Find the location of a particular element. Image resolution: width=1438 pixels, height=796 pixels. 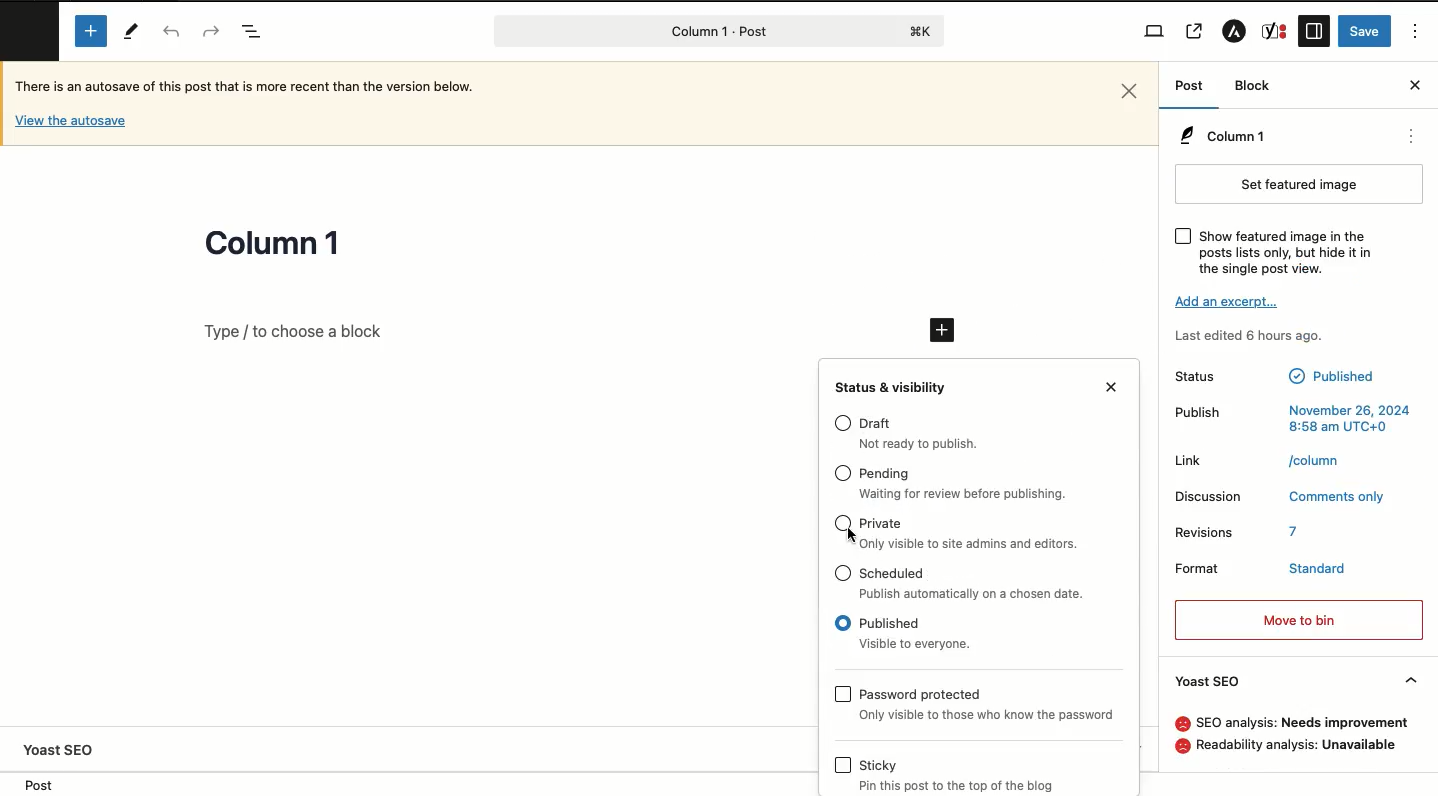

Block is located at coordinates (1253, 85).